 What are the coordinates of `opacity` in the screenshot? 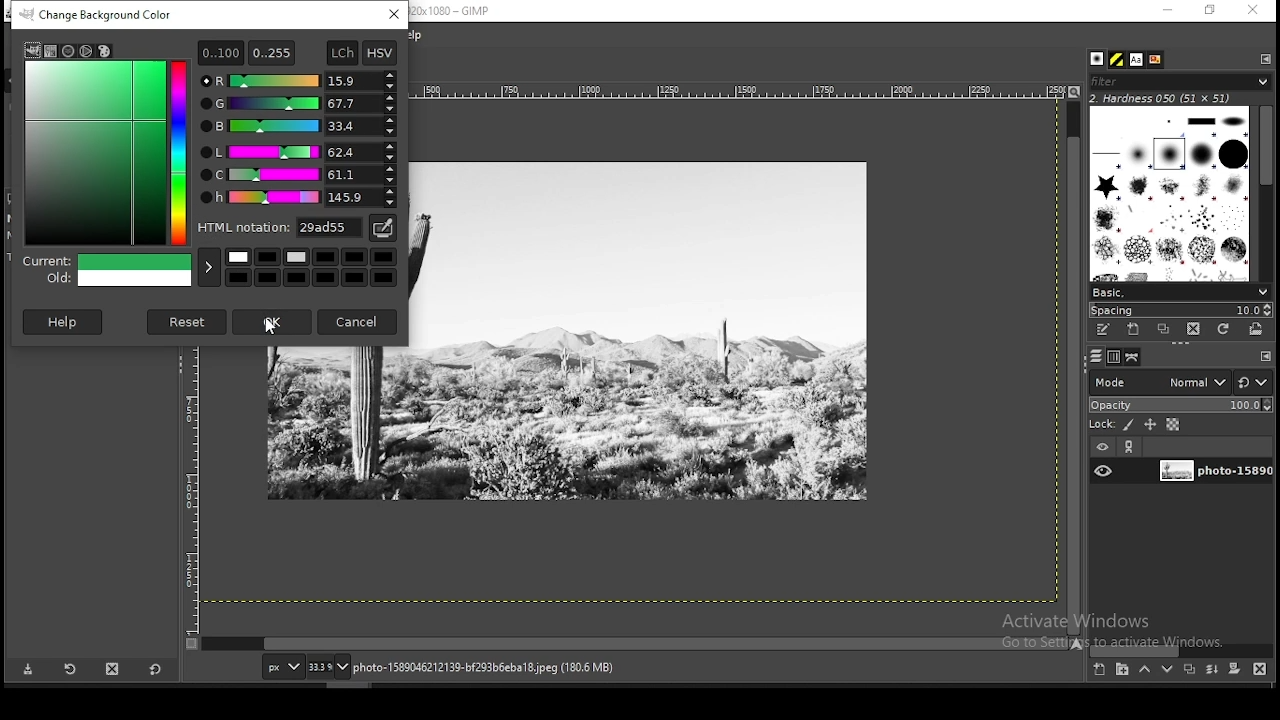 It's located at (1179, 403).